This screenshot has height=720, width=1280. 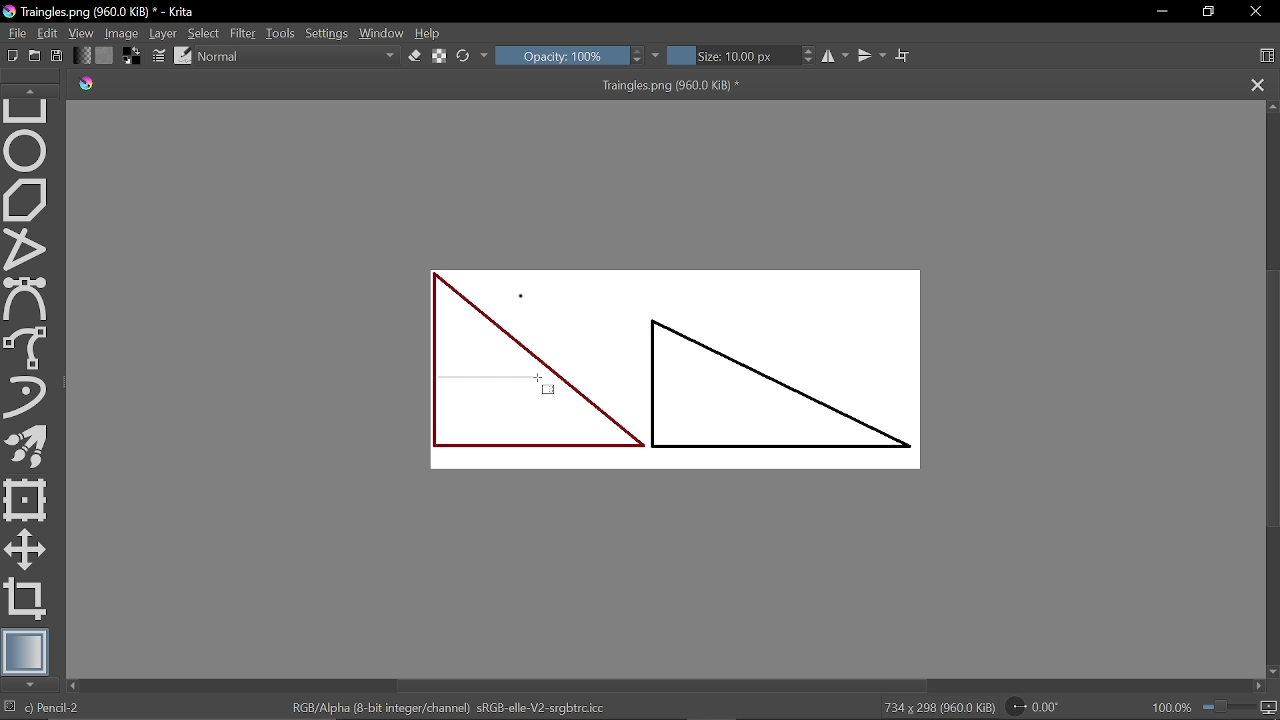 I want to click on Edit, so click(x=47, y=32).